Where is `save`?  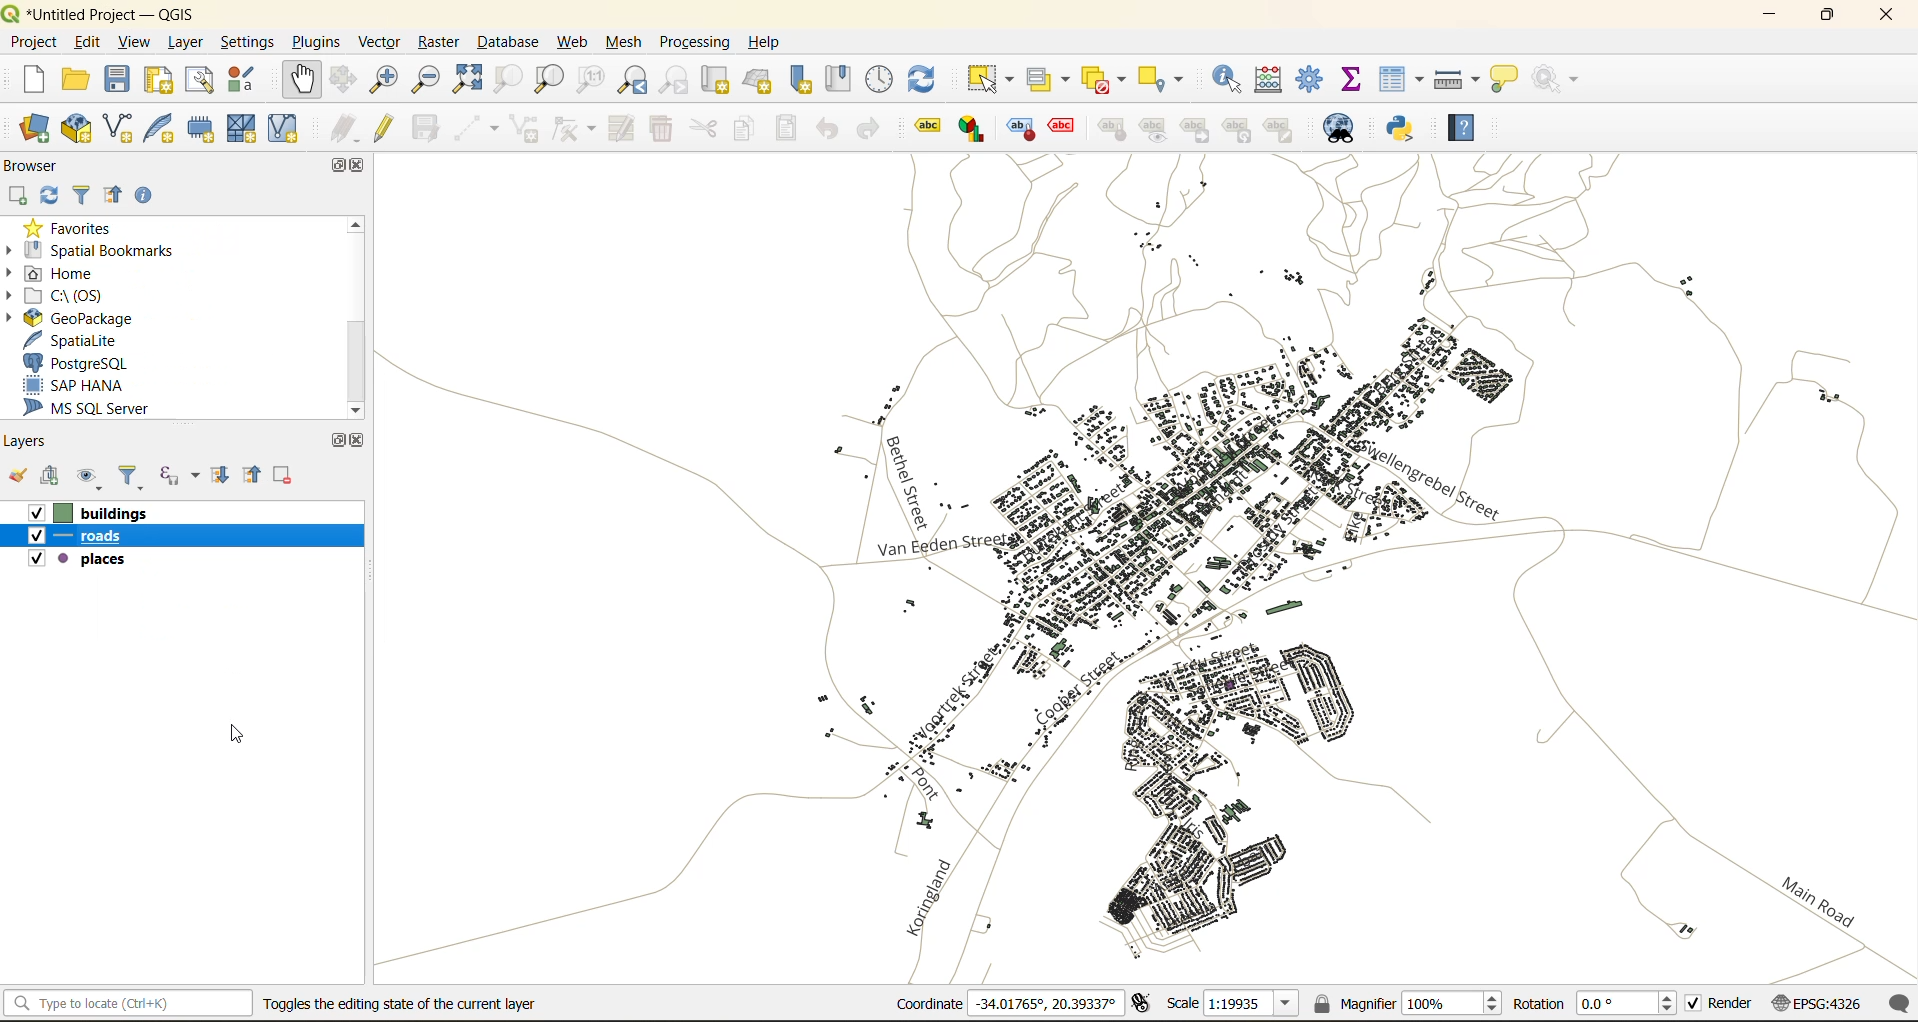
save is located at coordinates (120, 82).